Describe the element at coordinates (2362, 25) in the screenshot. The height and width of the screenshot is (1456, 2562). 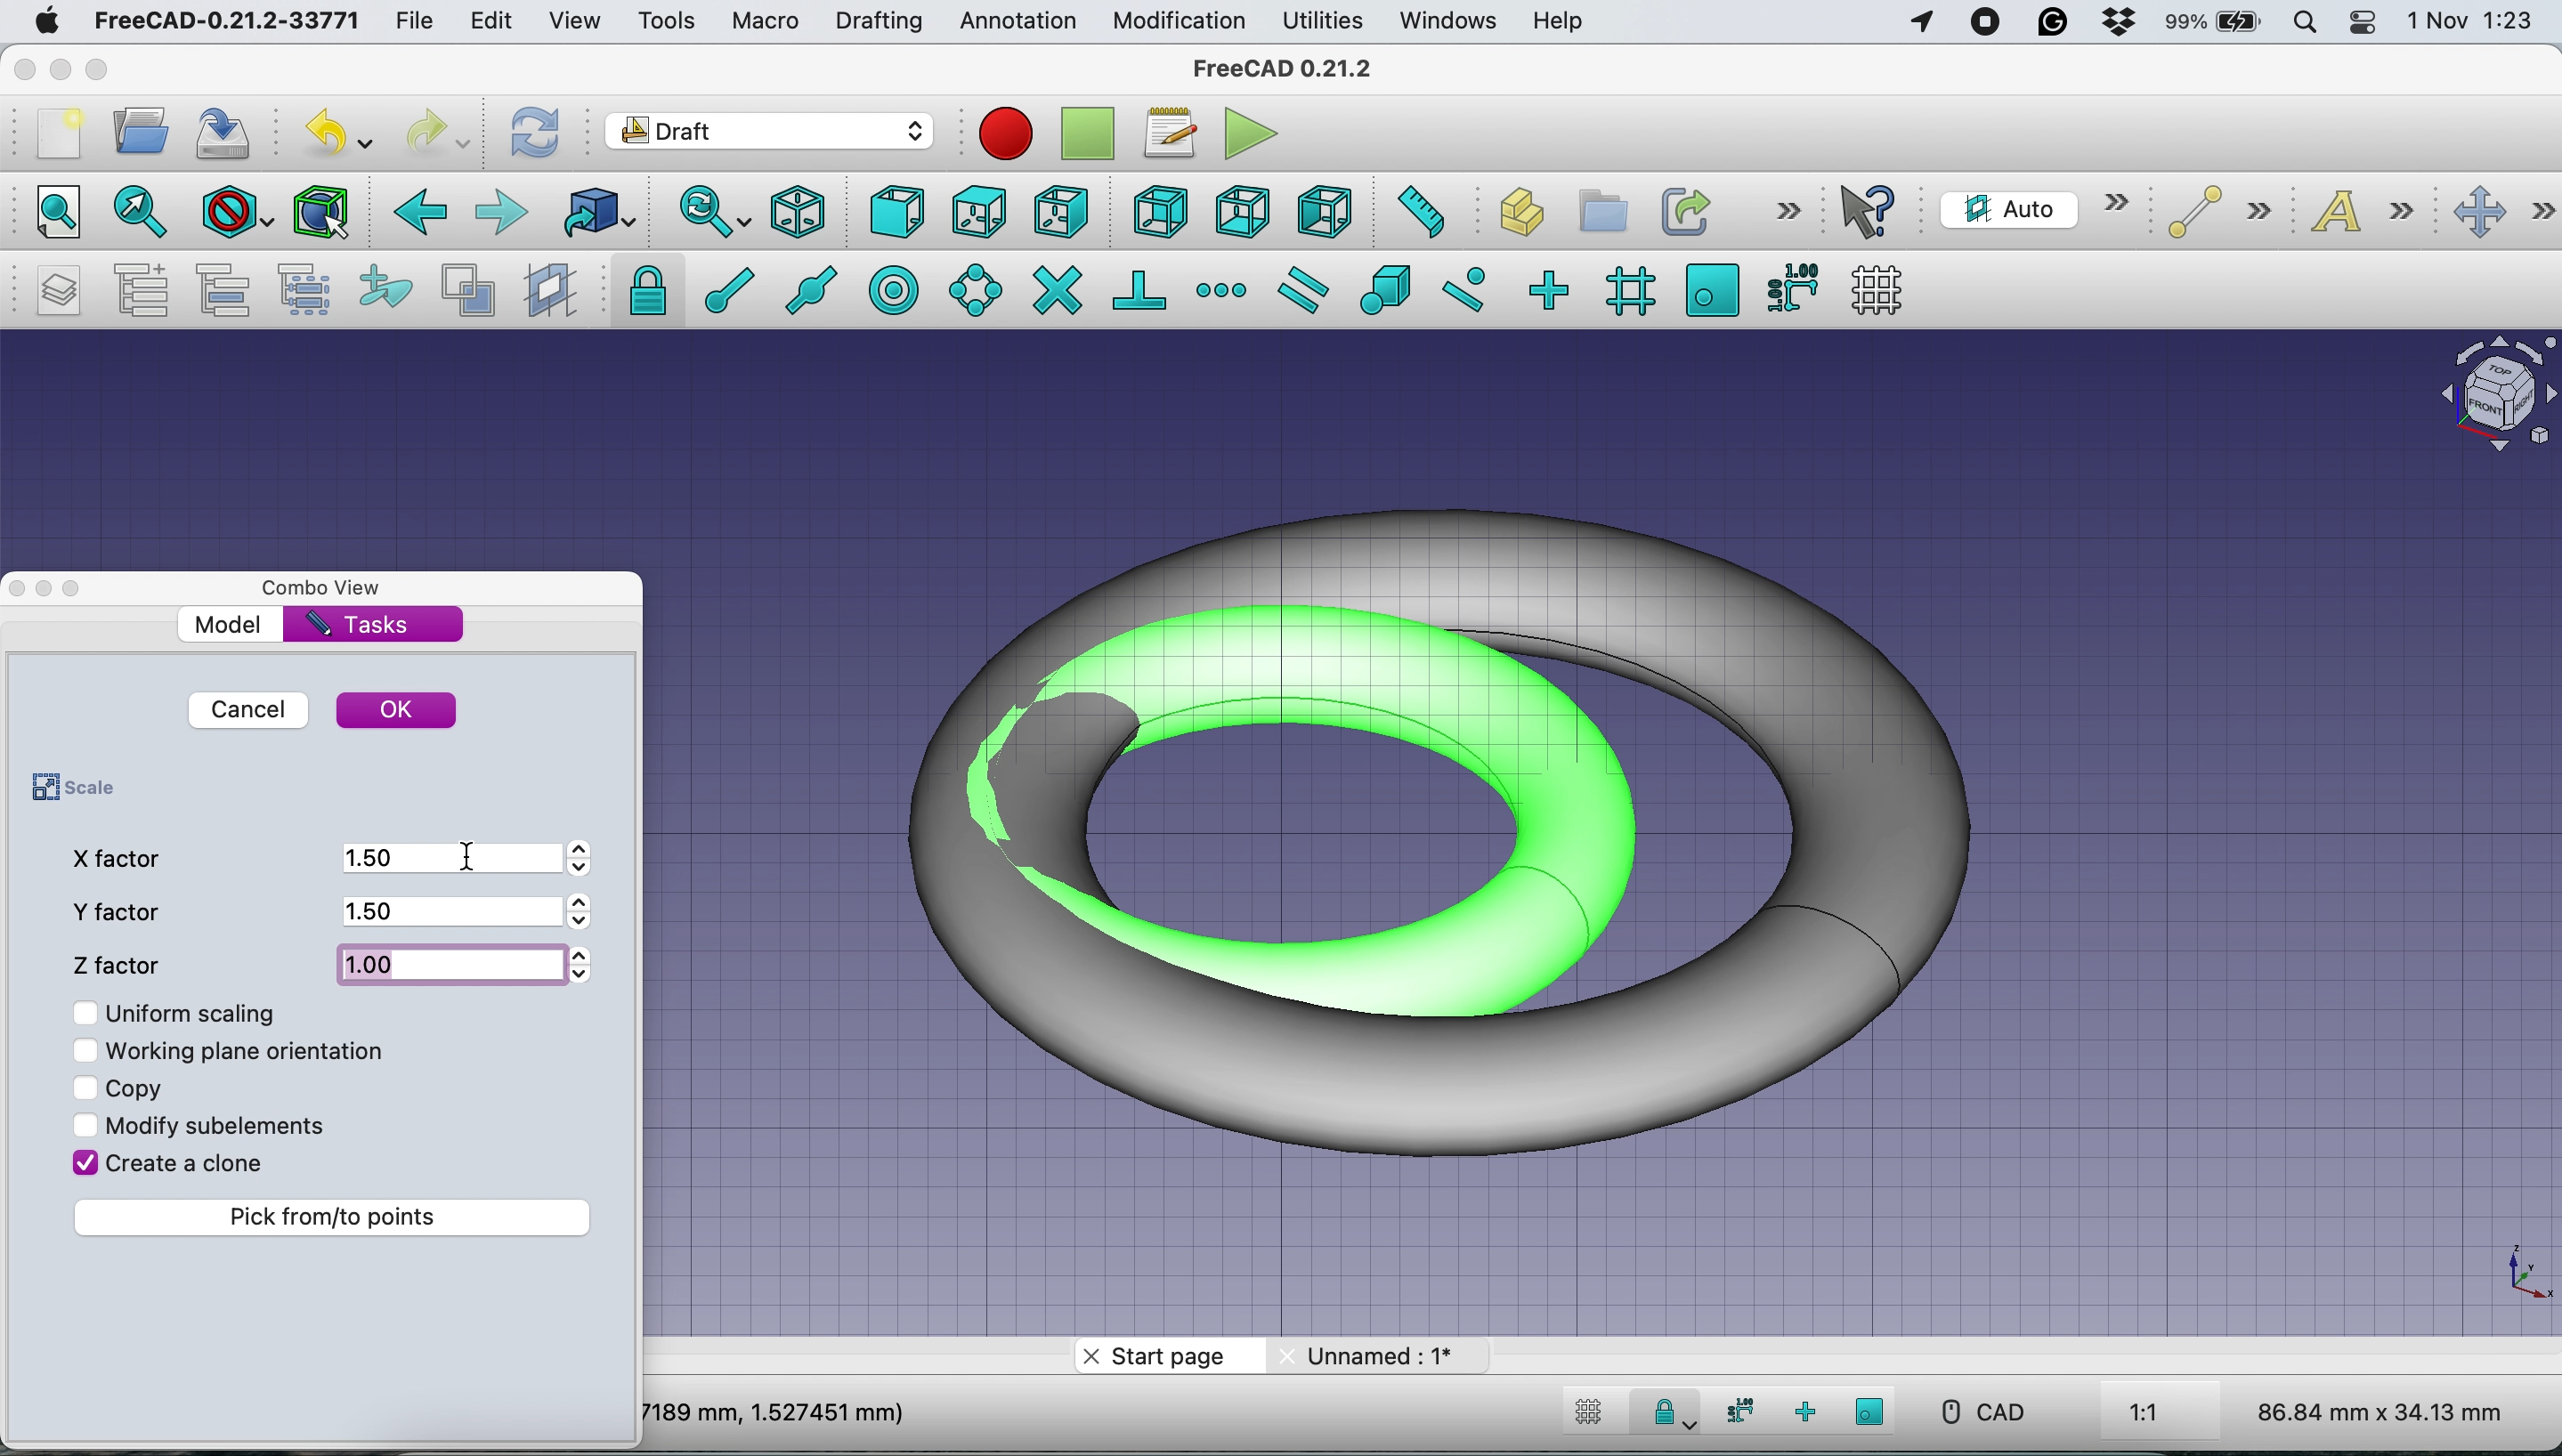
I see `control center` at that location.